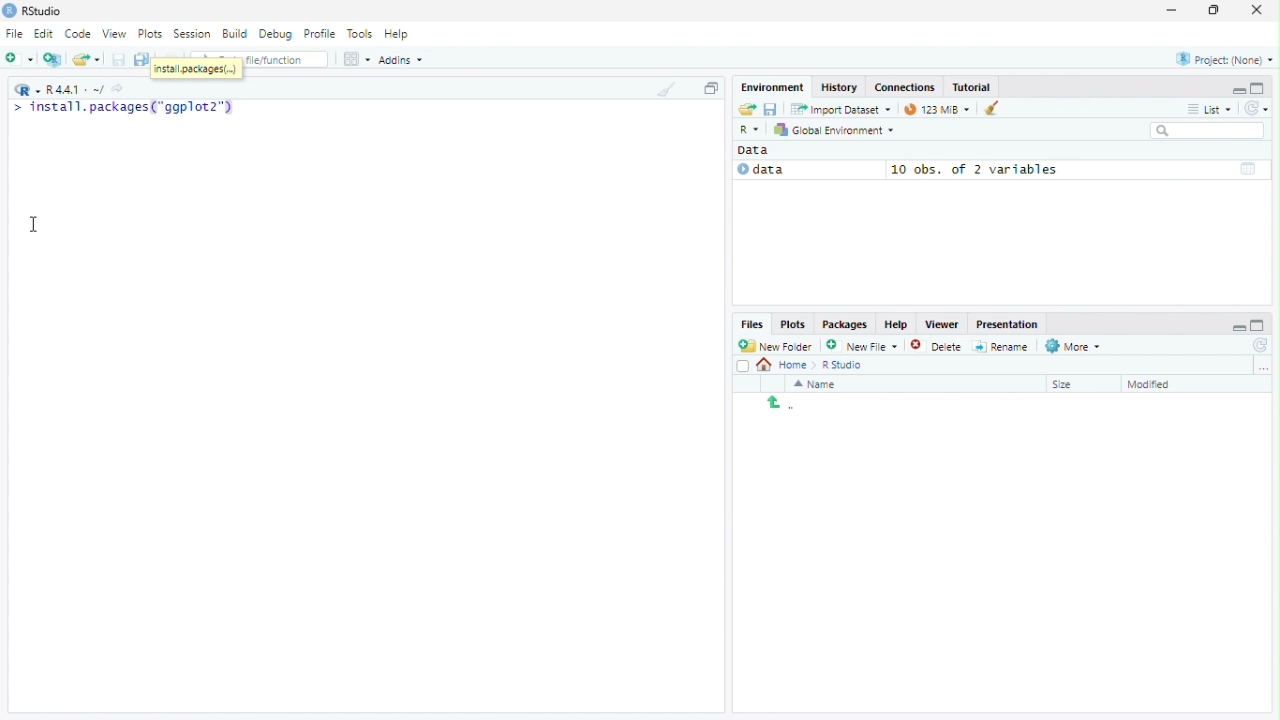  Describe the element at coordinates (1164, 384) in the screenshot. I see `Sort by last modified` at that location.